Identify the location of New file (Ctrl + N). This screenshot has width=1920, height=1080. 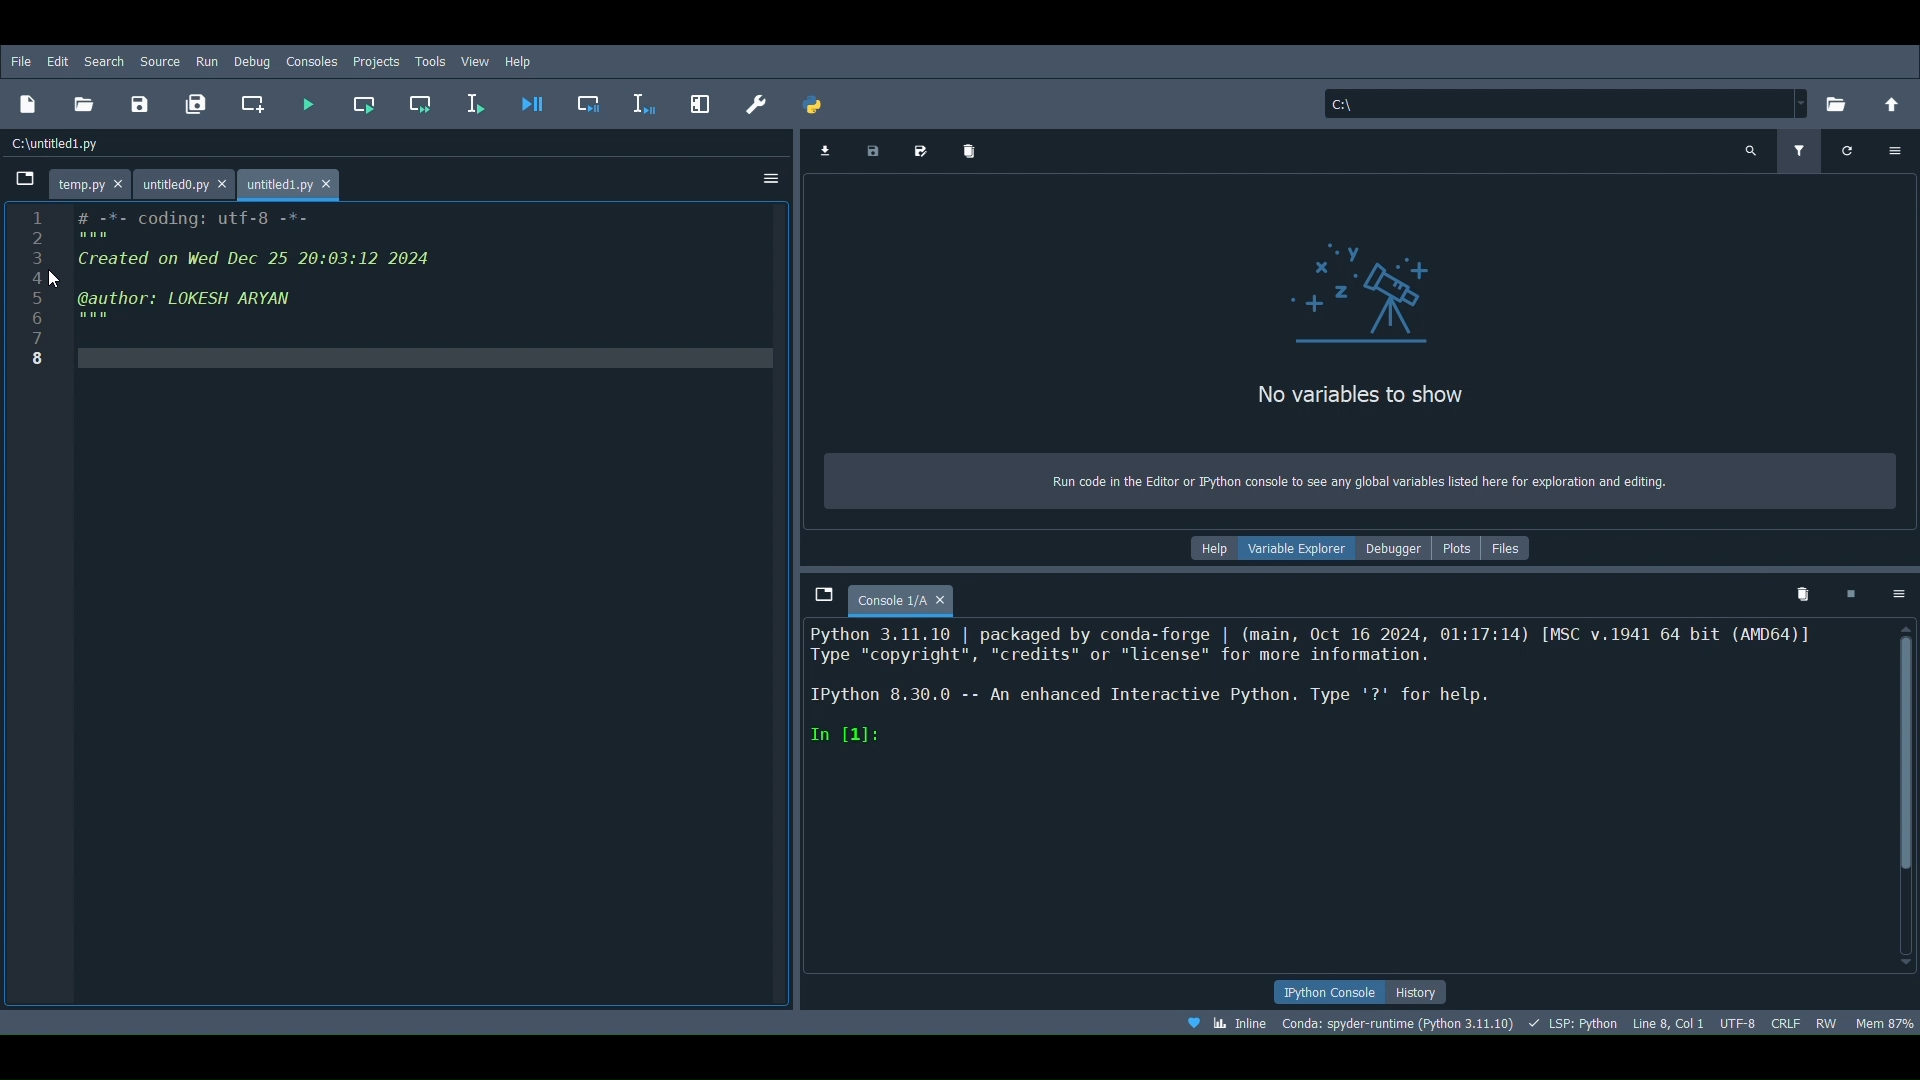
(32, 104).